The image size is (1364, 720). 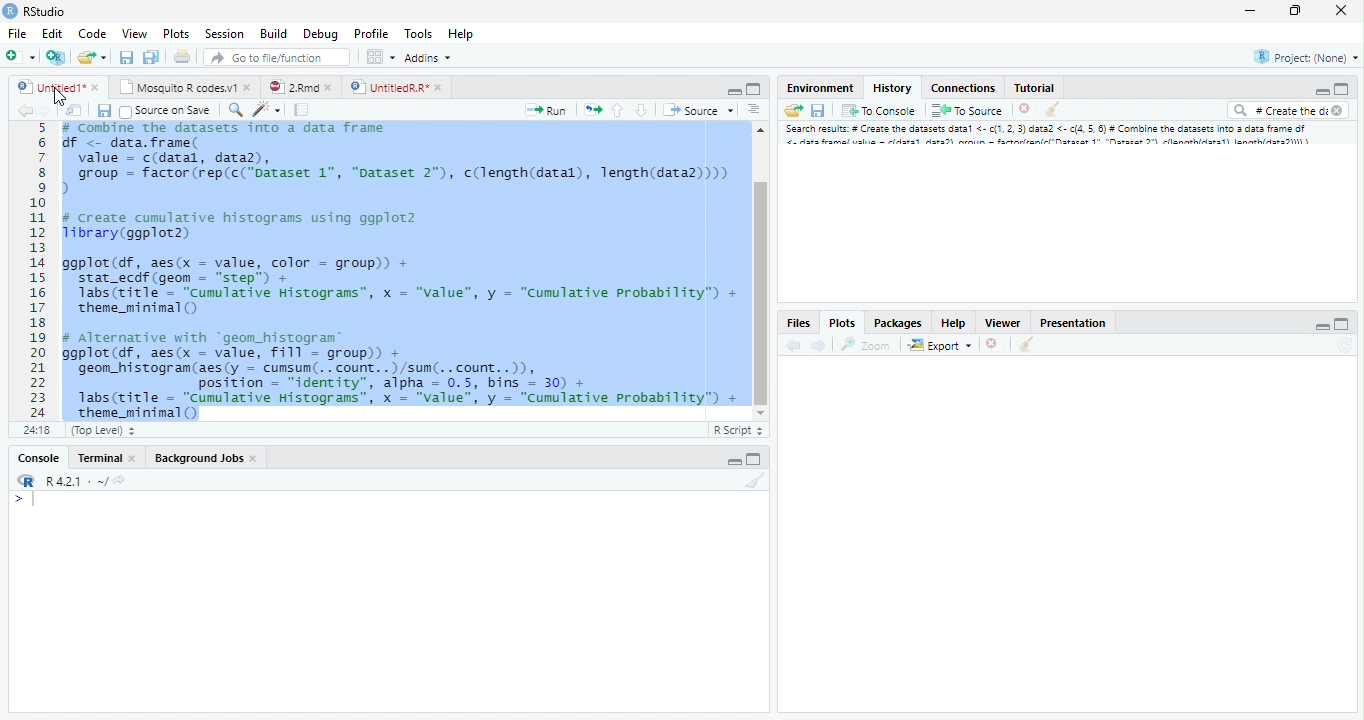 I want to click on Export, so click(x=940, y=345).